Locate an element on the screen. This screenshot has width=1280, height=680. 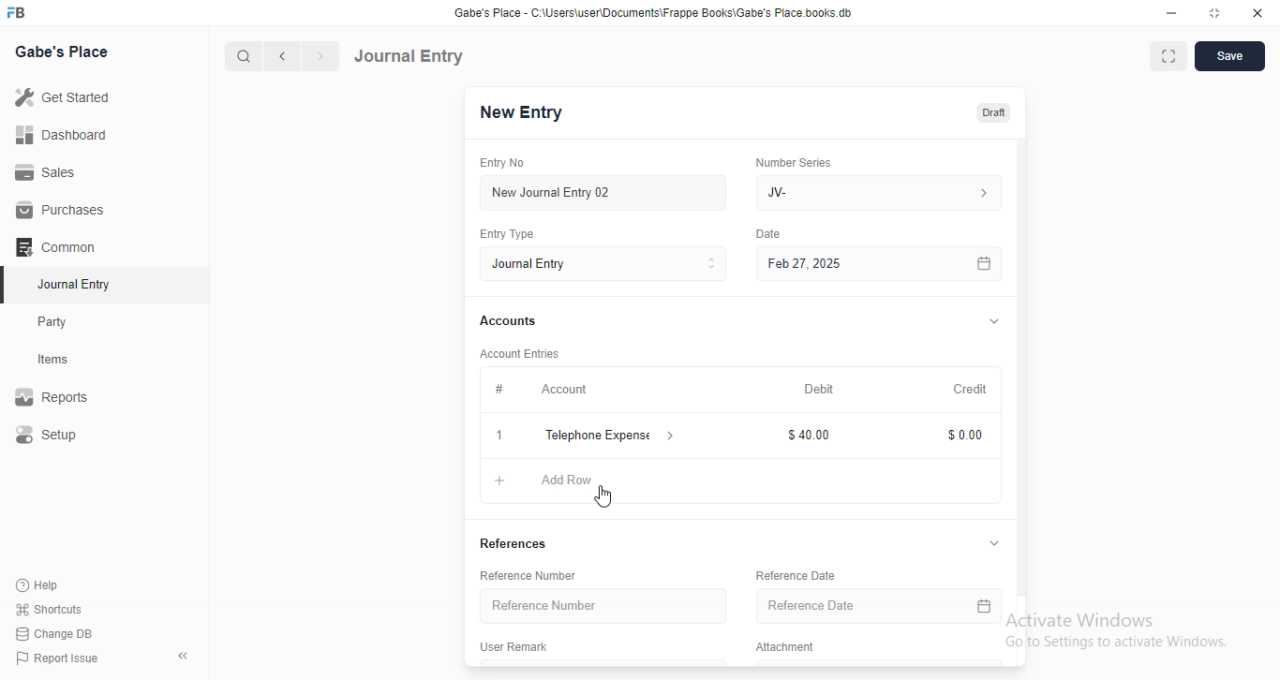
Gabe's Place is located at coordinates (63, 51).